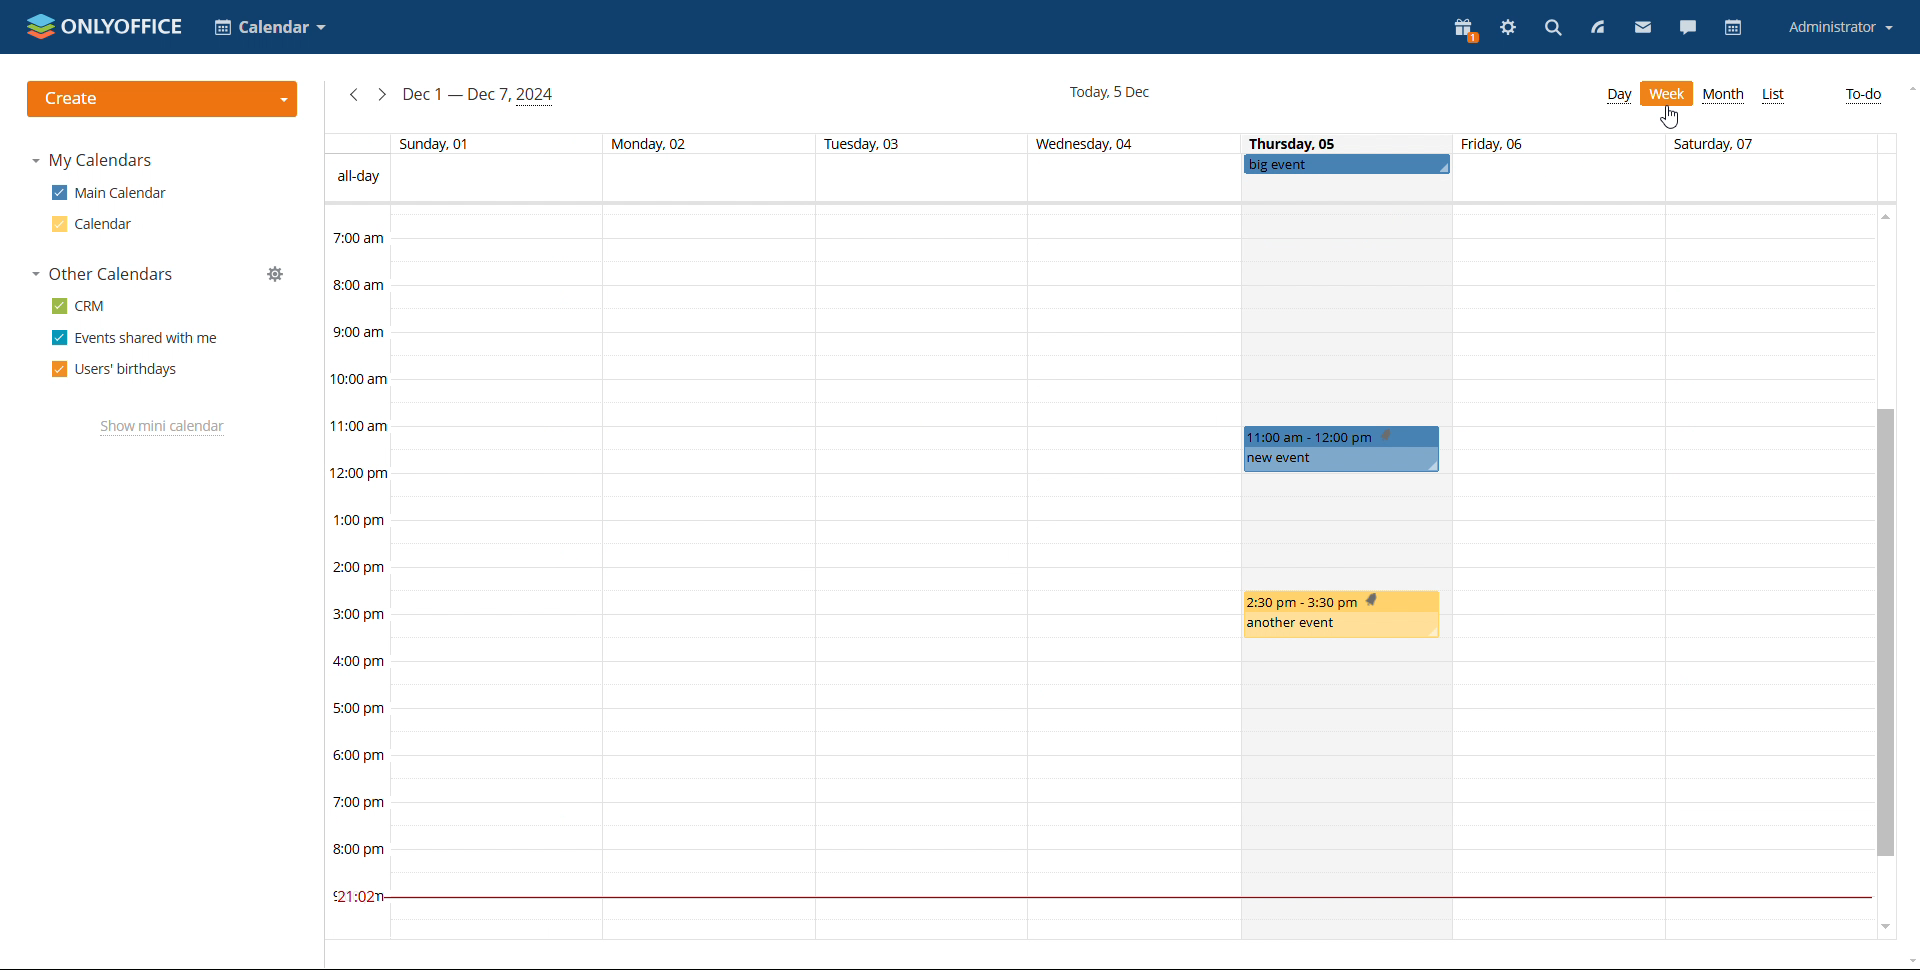  Describe the element at coordinates (163, 427) in the screenshot. I see `show mini calendar` at that location.